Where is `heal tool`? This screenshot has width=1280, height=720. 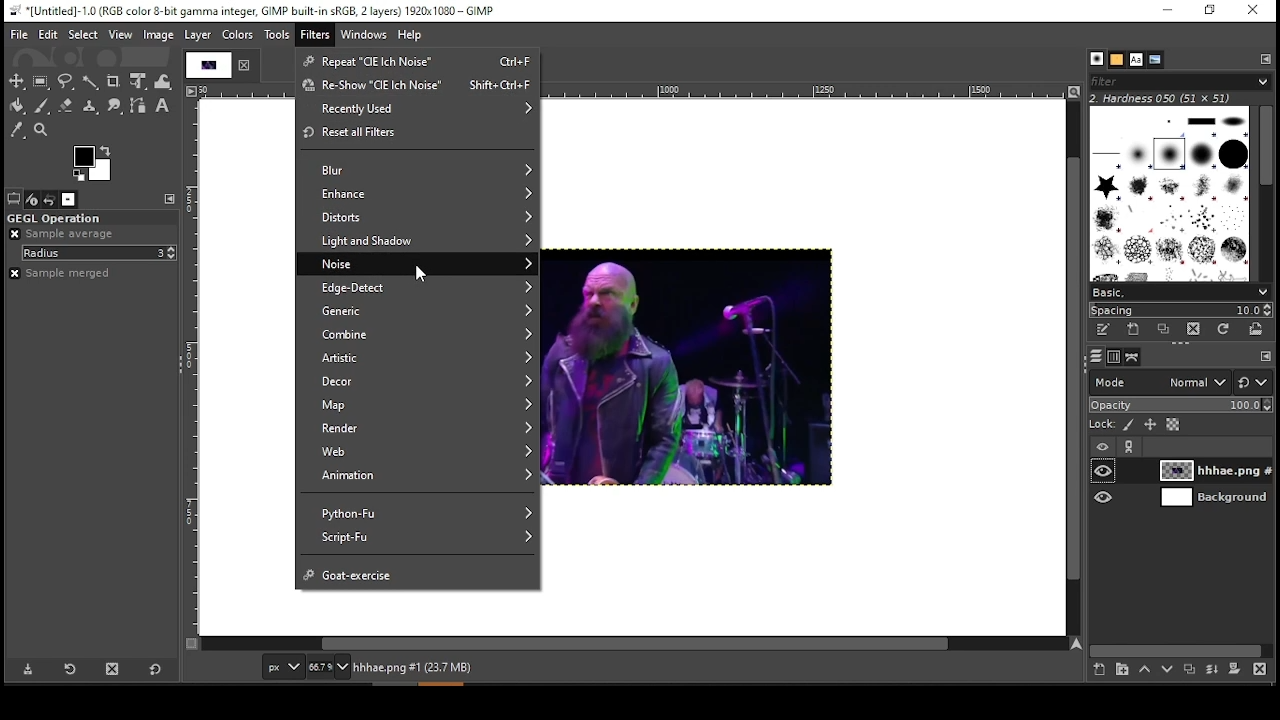
heal tool is located at coordinates (87, 107).